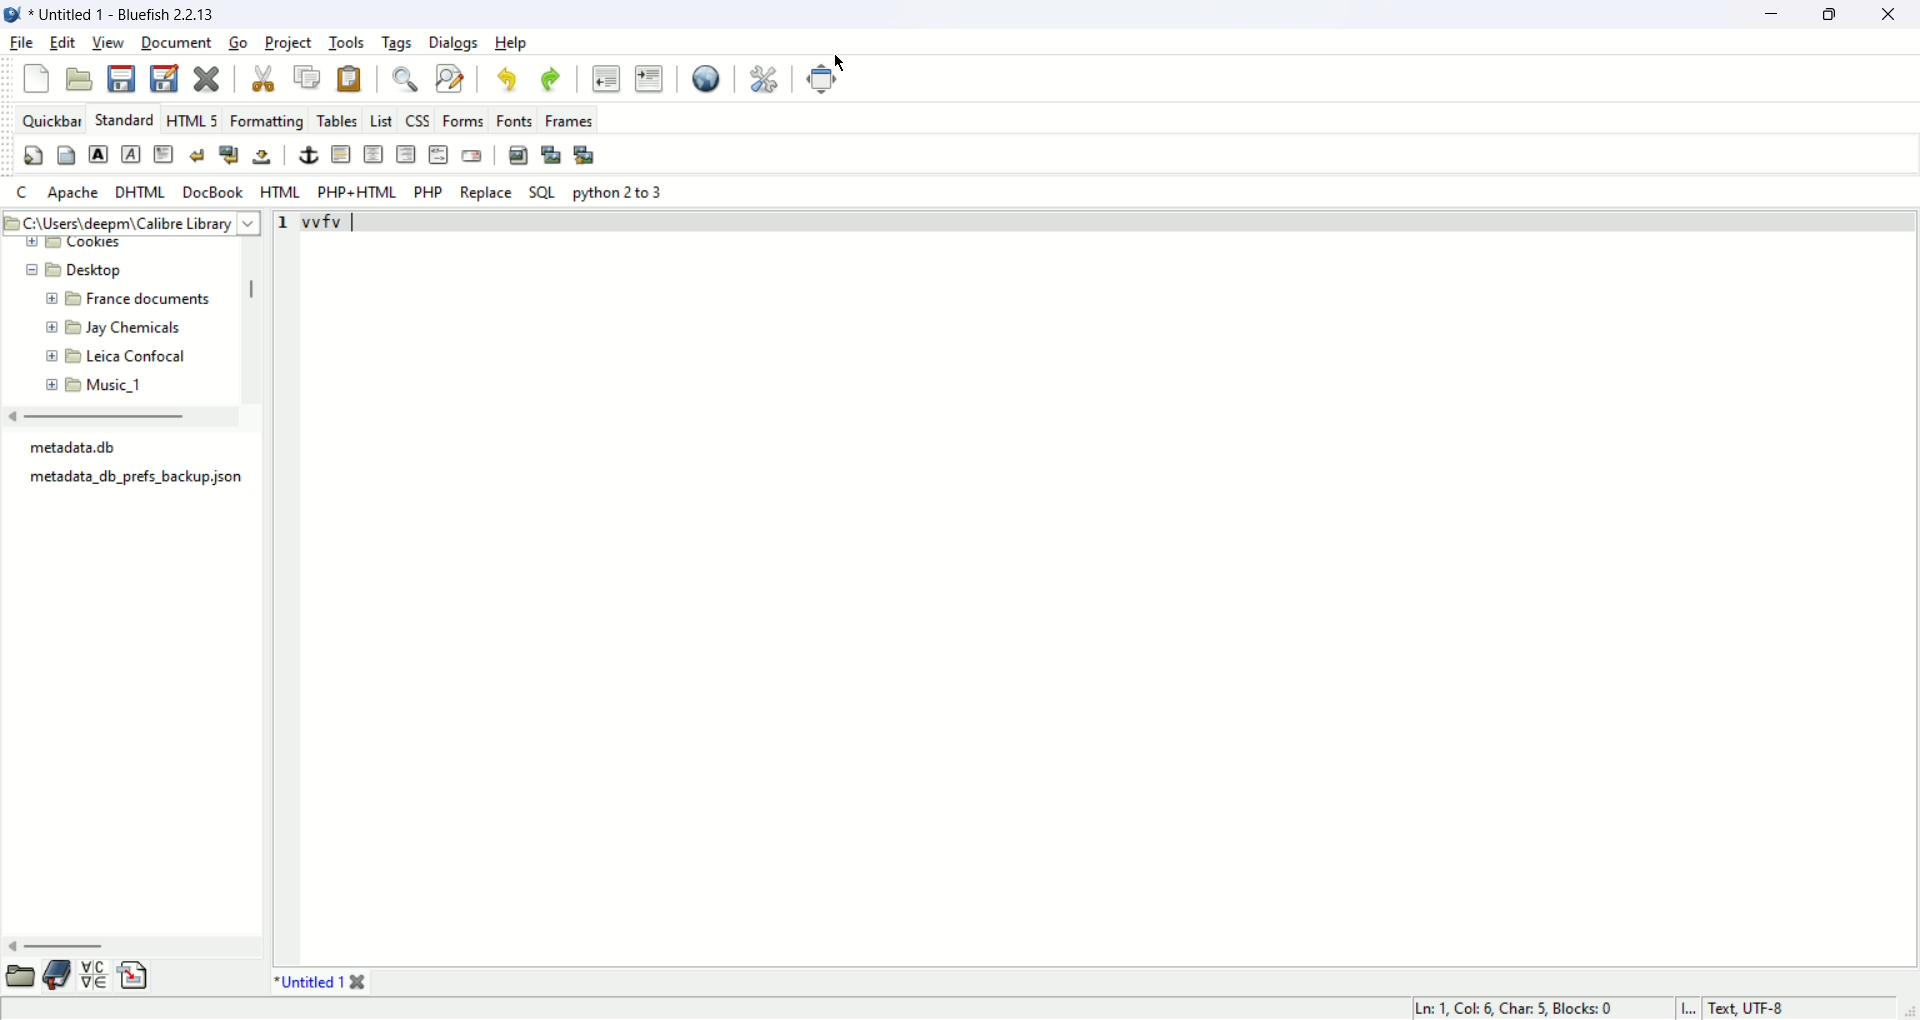 This screenshot has height=1020, width=1920. I want to click on HTML, so click(282, 191).